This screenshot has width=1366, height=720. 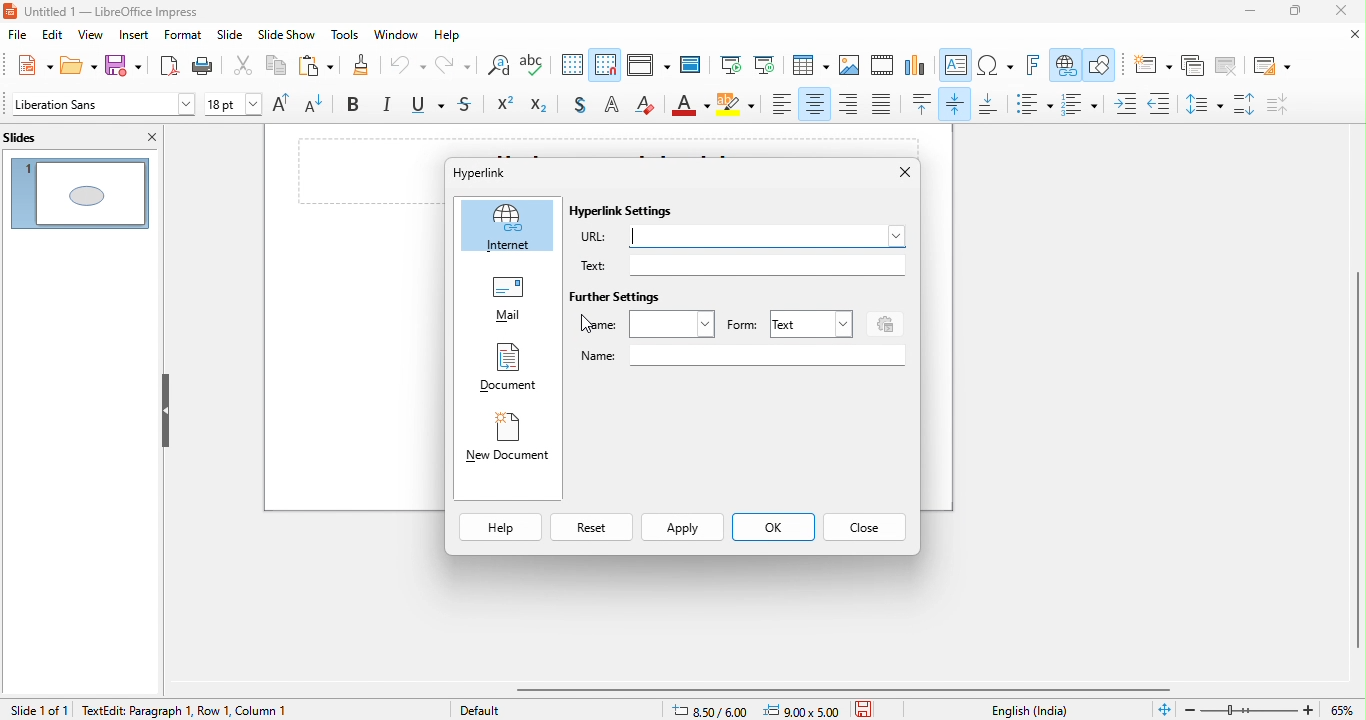 I want to click on toggle unordered list, so click(x=1033, y=104).